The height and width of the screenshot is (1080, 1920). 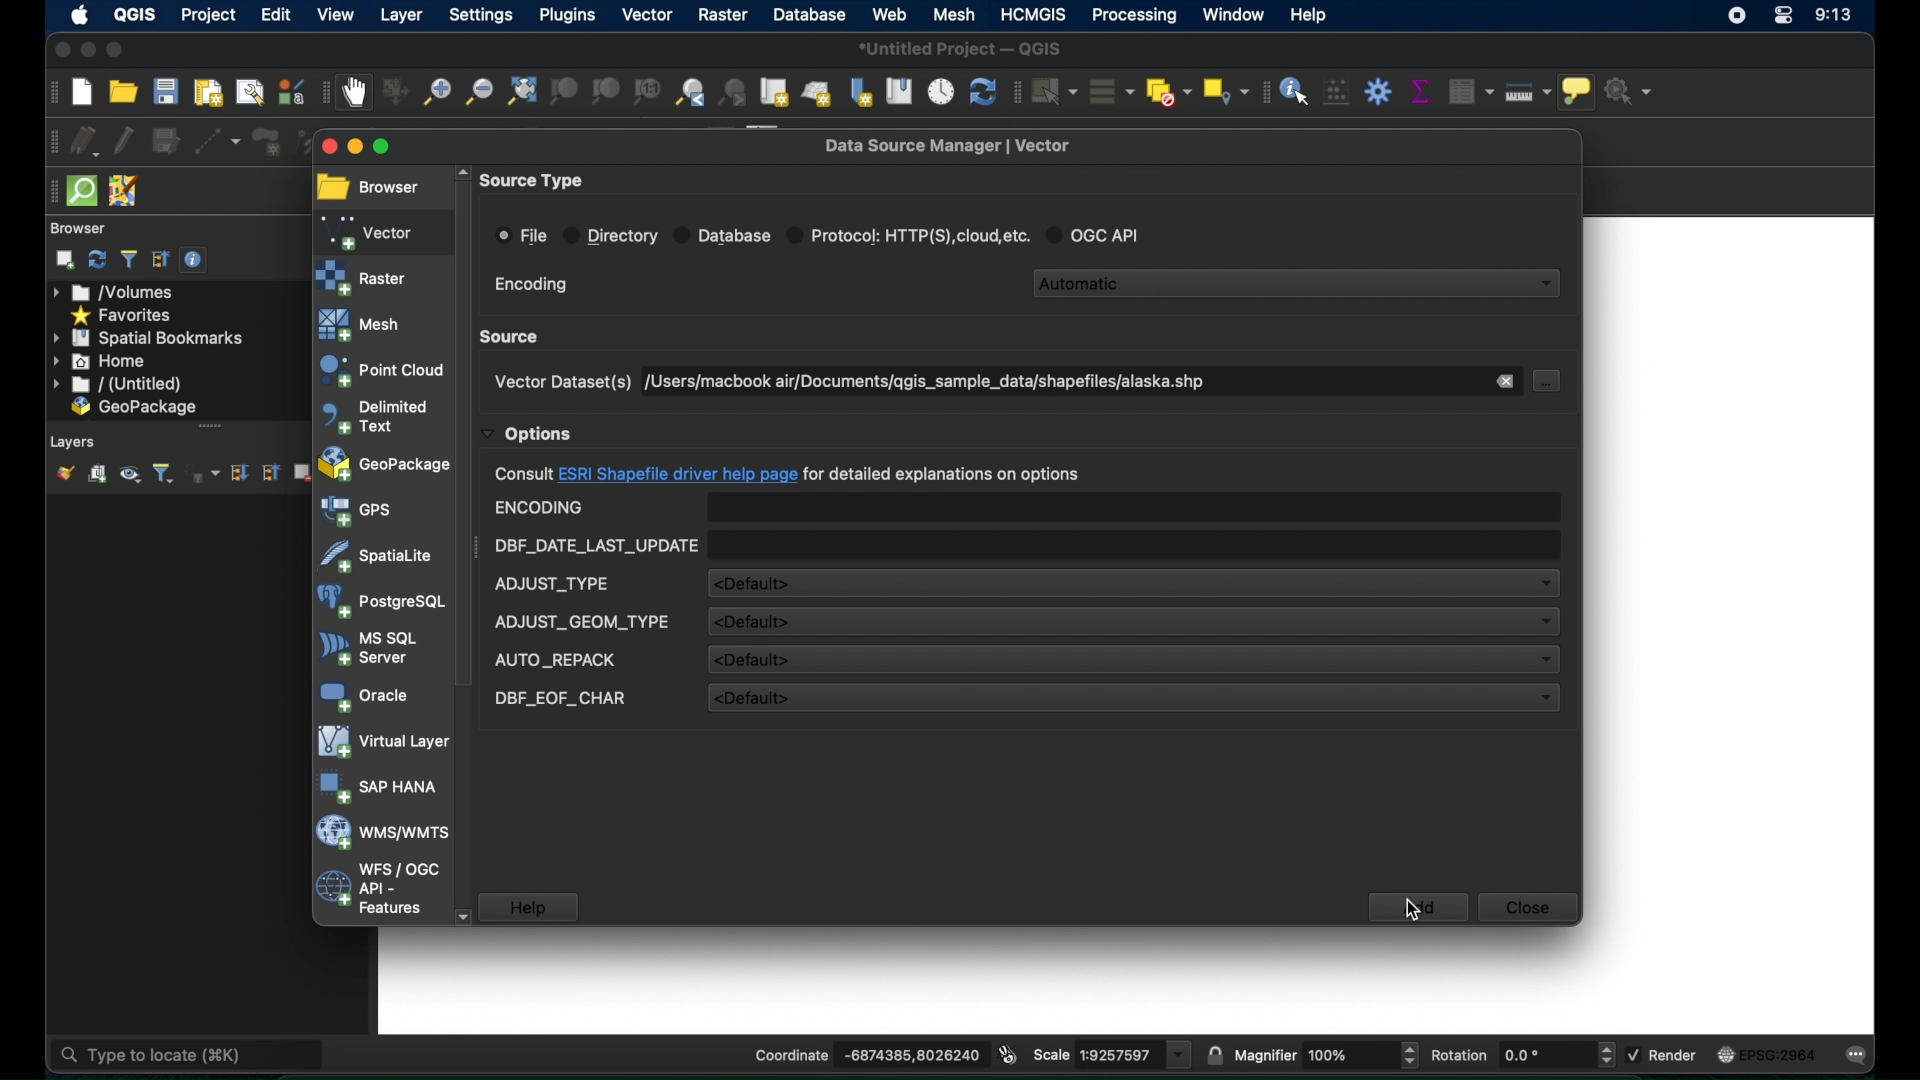 I want to click on default drop-down, so click(x=1130, y=621).